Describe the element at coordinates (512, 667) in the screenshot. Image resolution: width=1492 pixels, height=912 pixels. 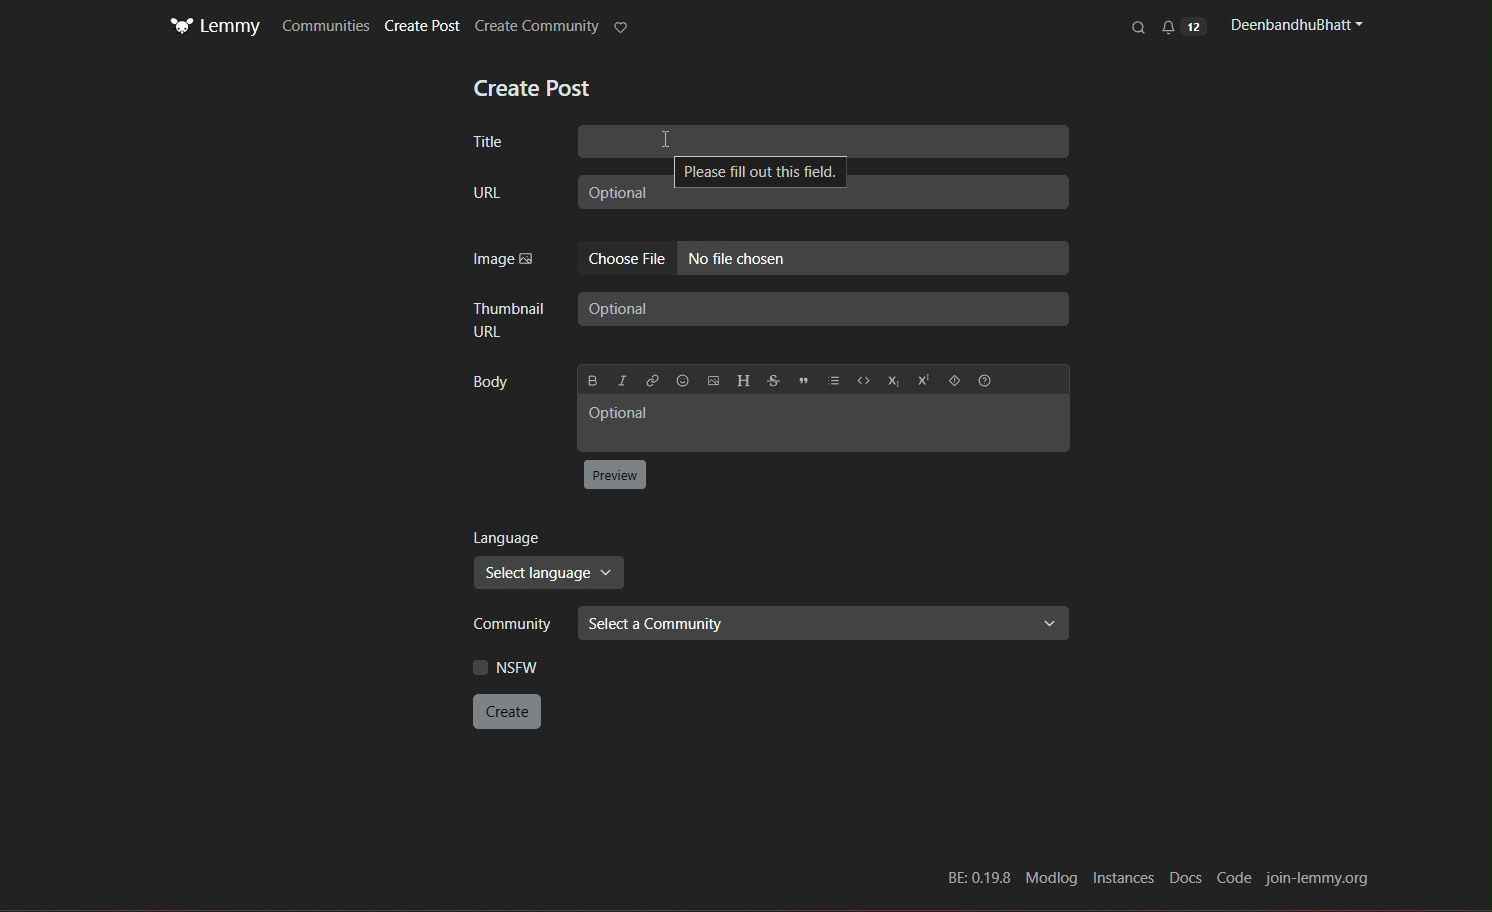
I see `NSFW` at that location.